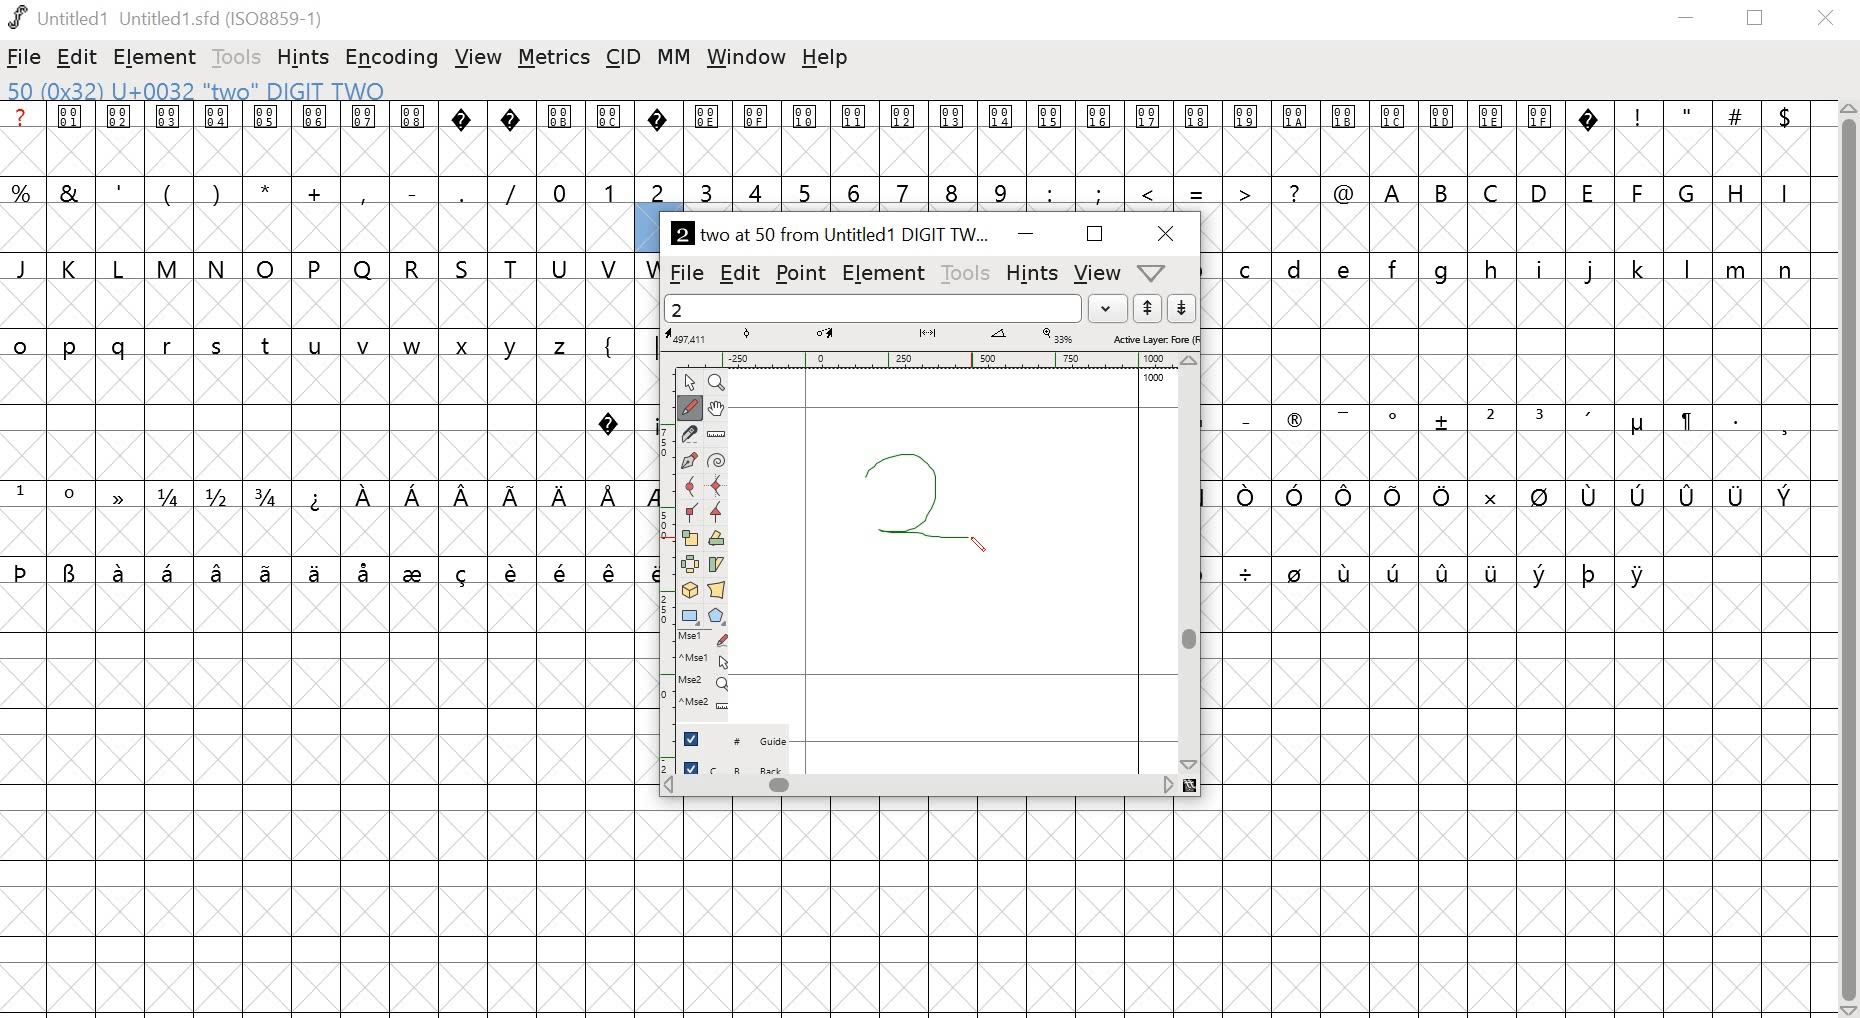 The width and height of the screenshot is (1860, 1018). Describe the element at coordinates (1032, 272) in the screenshot. I see `hints` at that location.